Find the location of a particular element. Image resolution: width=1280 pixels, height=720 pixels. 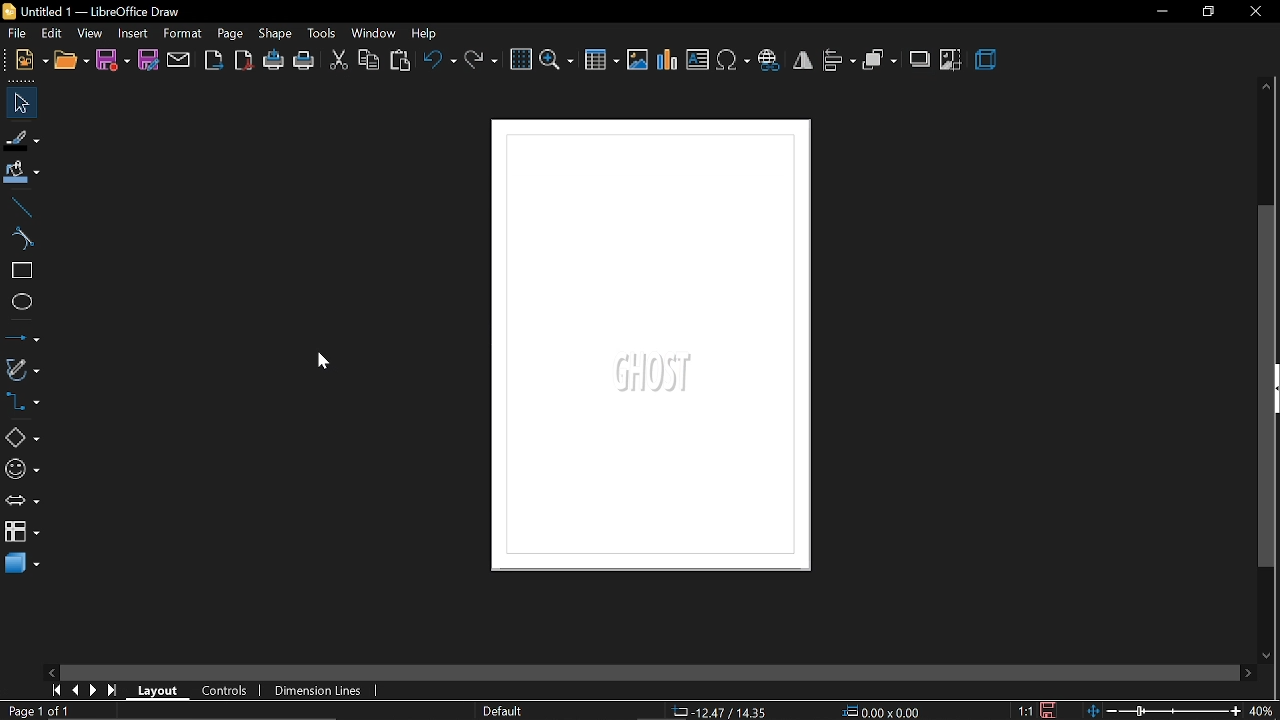

fill color is located at coordinates (21, 172).